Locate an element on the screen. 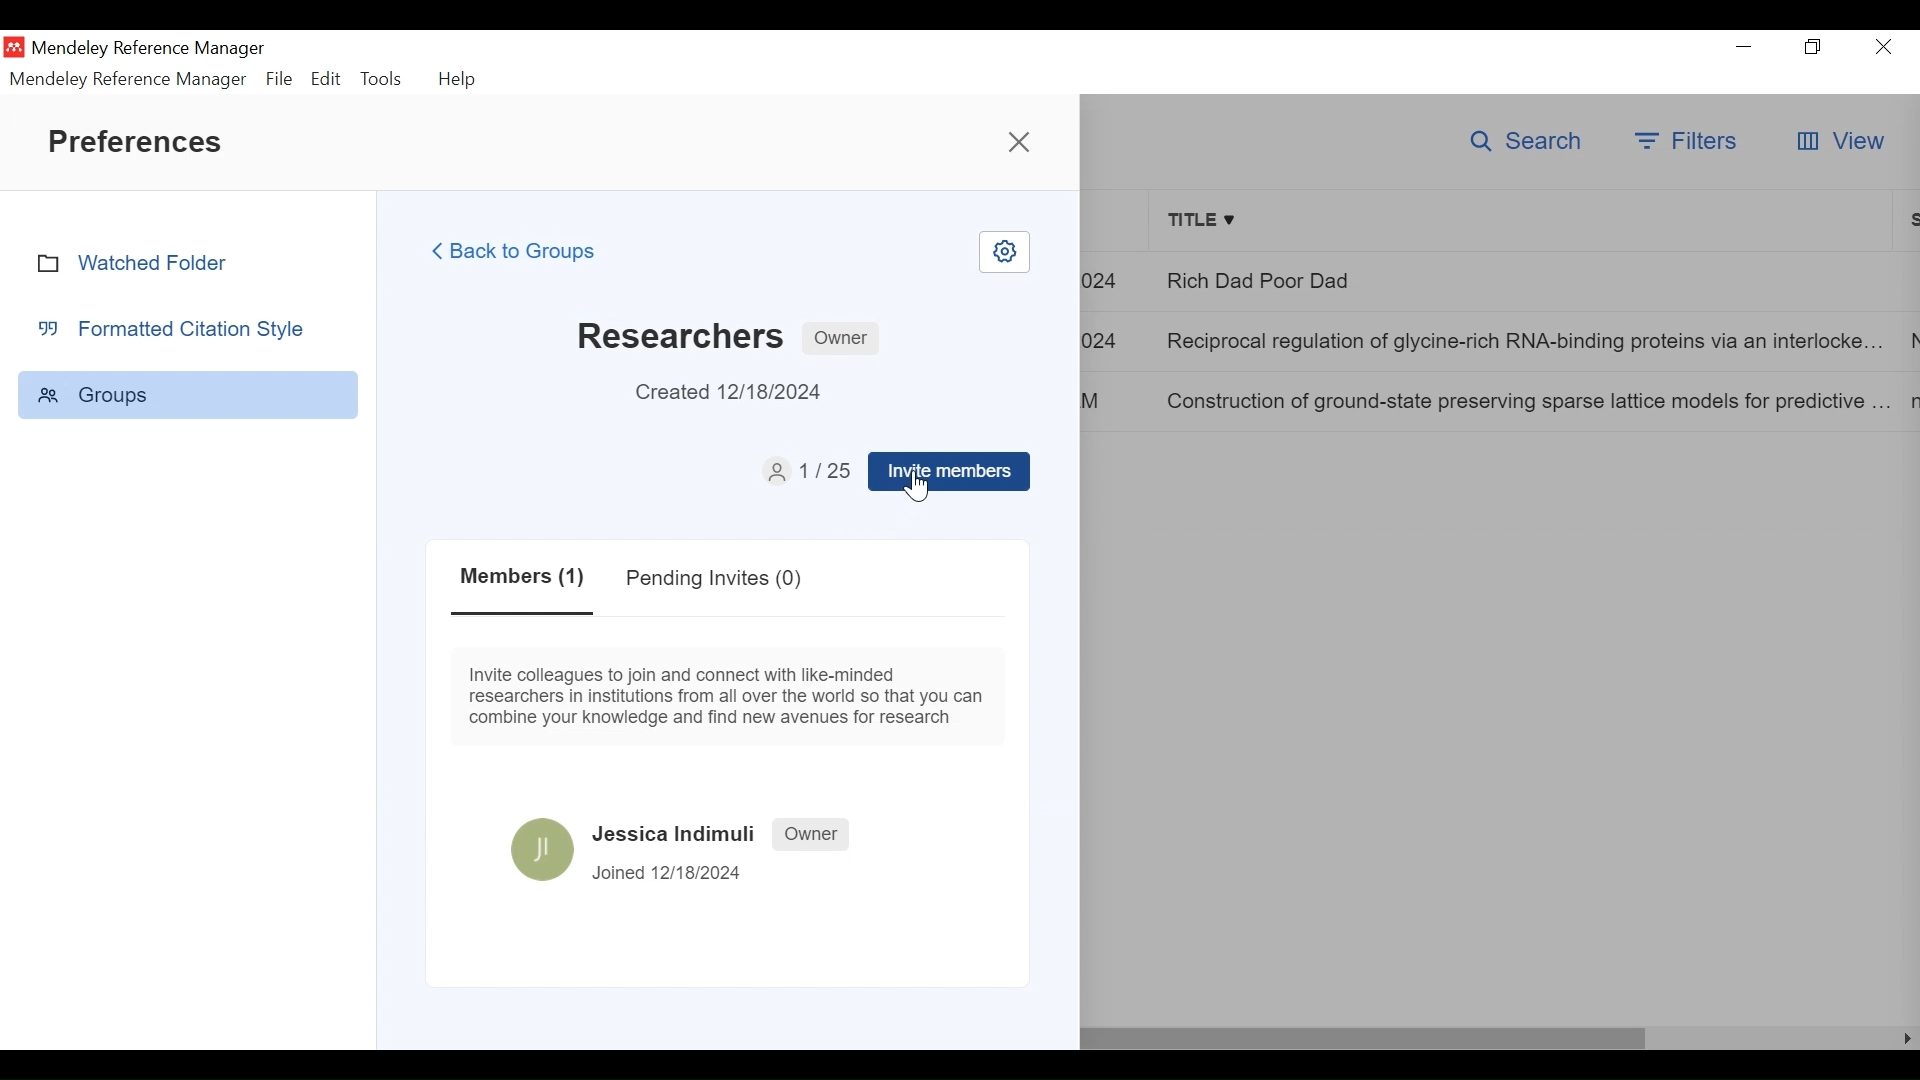 This screenshot has height=1080, width=1920. Settings is located at coordinates (1003, 252).